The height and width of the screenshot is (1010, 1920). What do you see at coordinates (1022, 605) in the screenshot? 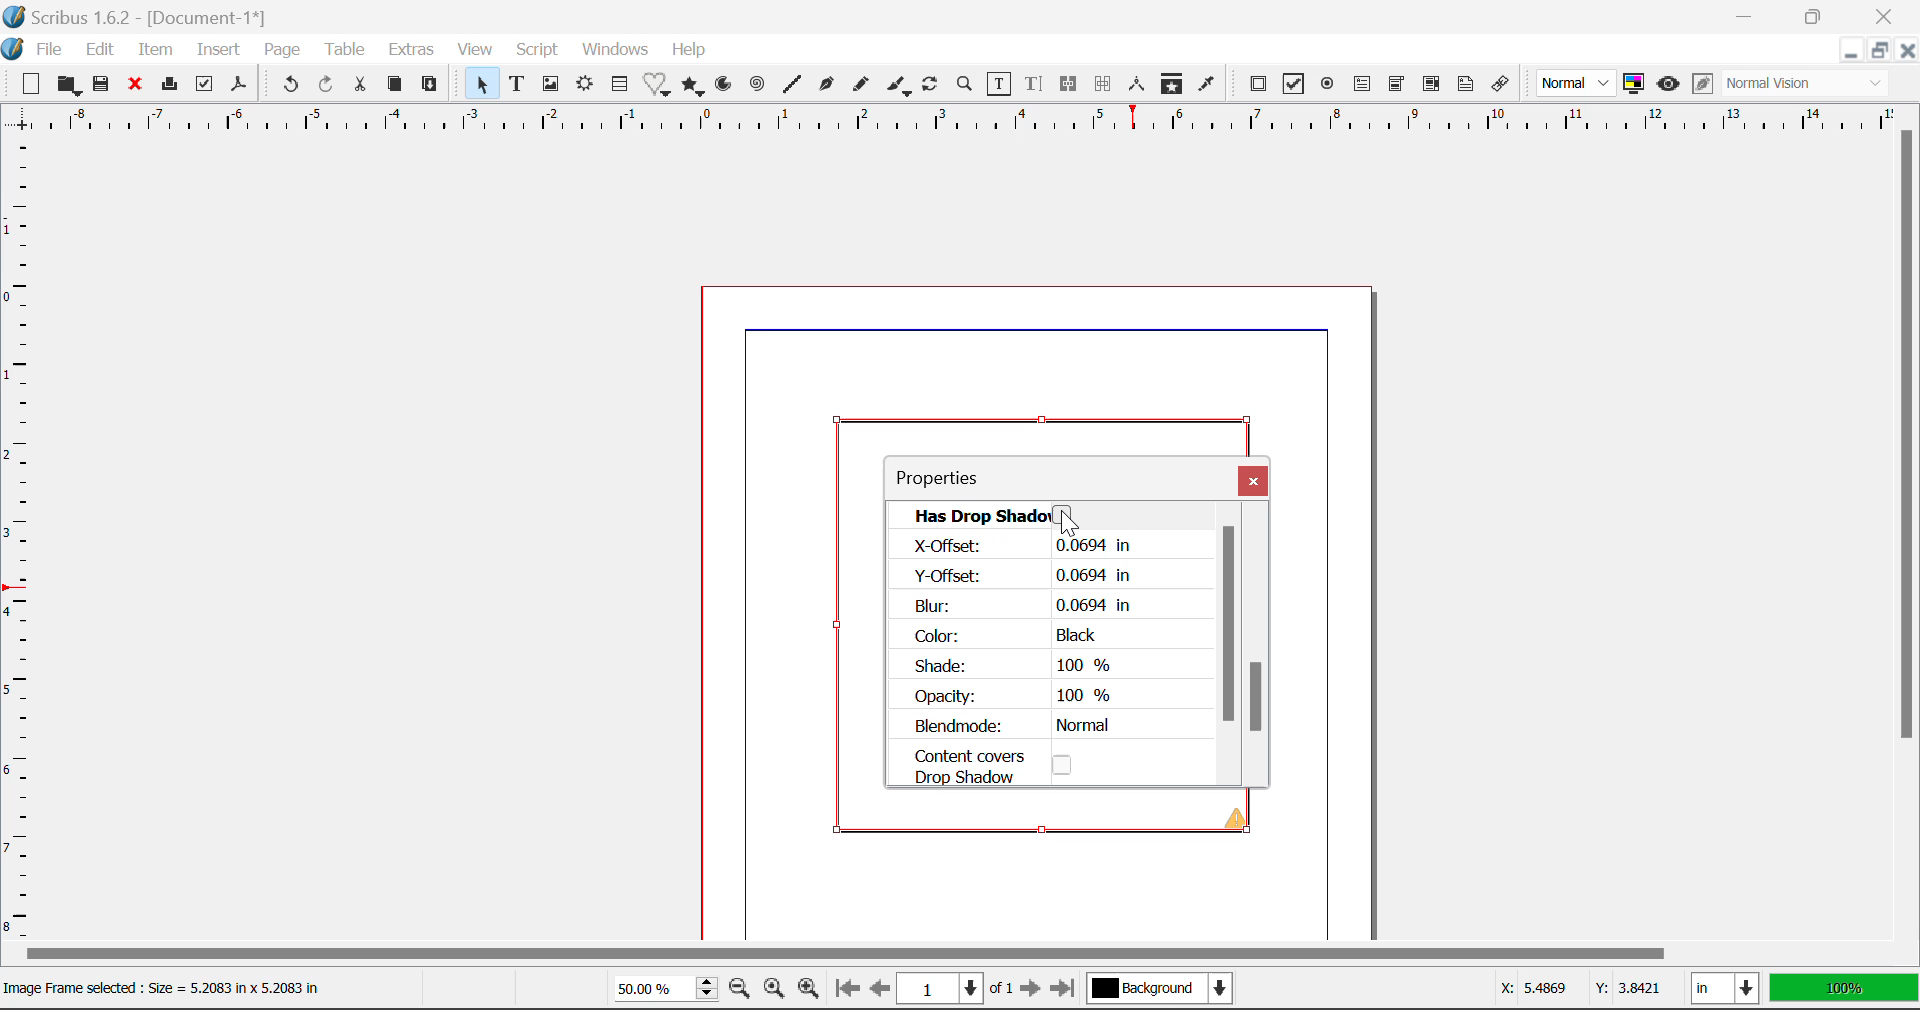
I see `Blur: 0.0694 in` at bounding box center [1022, 605].